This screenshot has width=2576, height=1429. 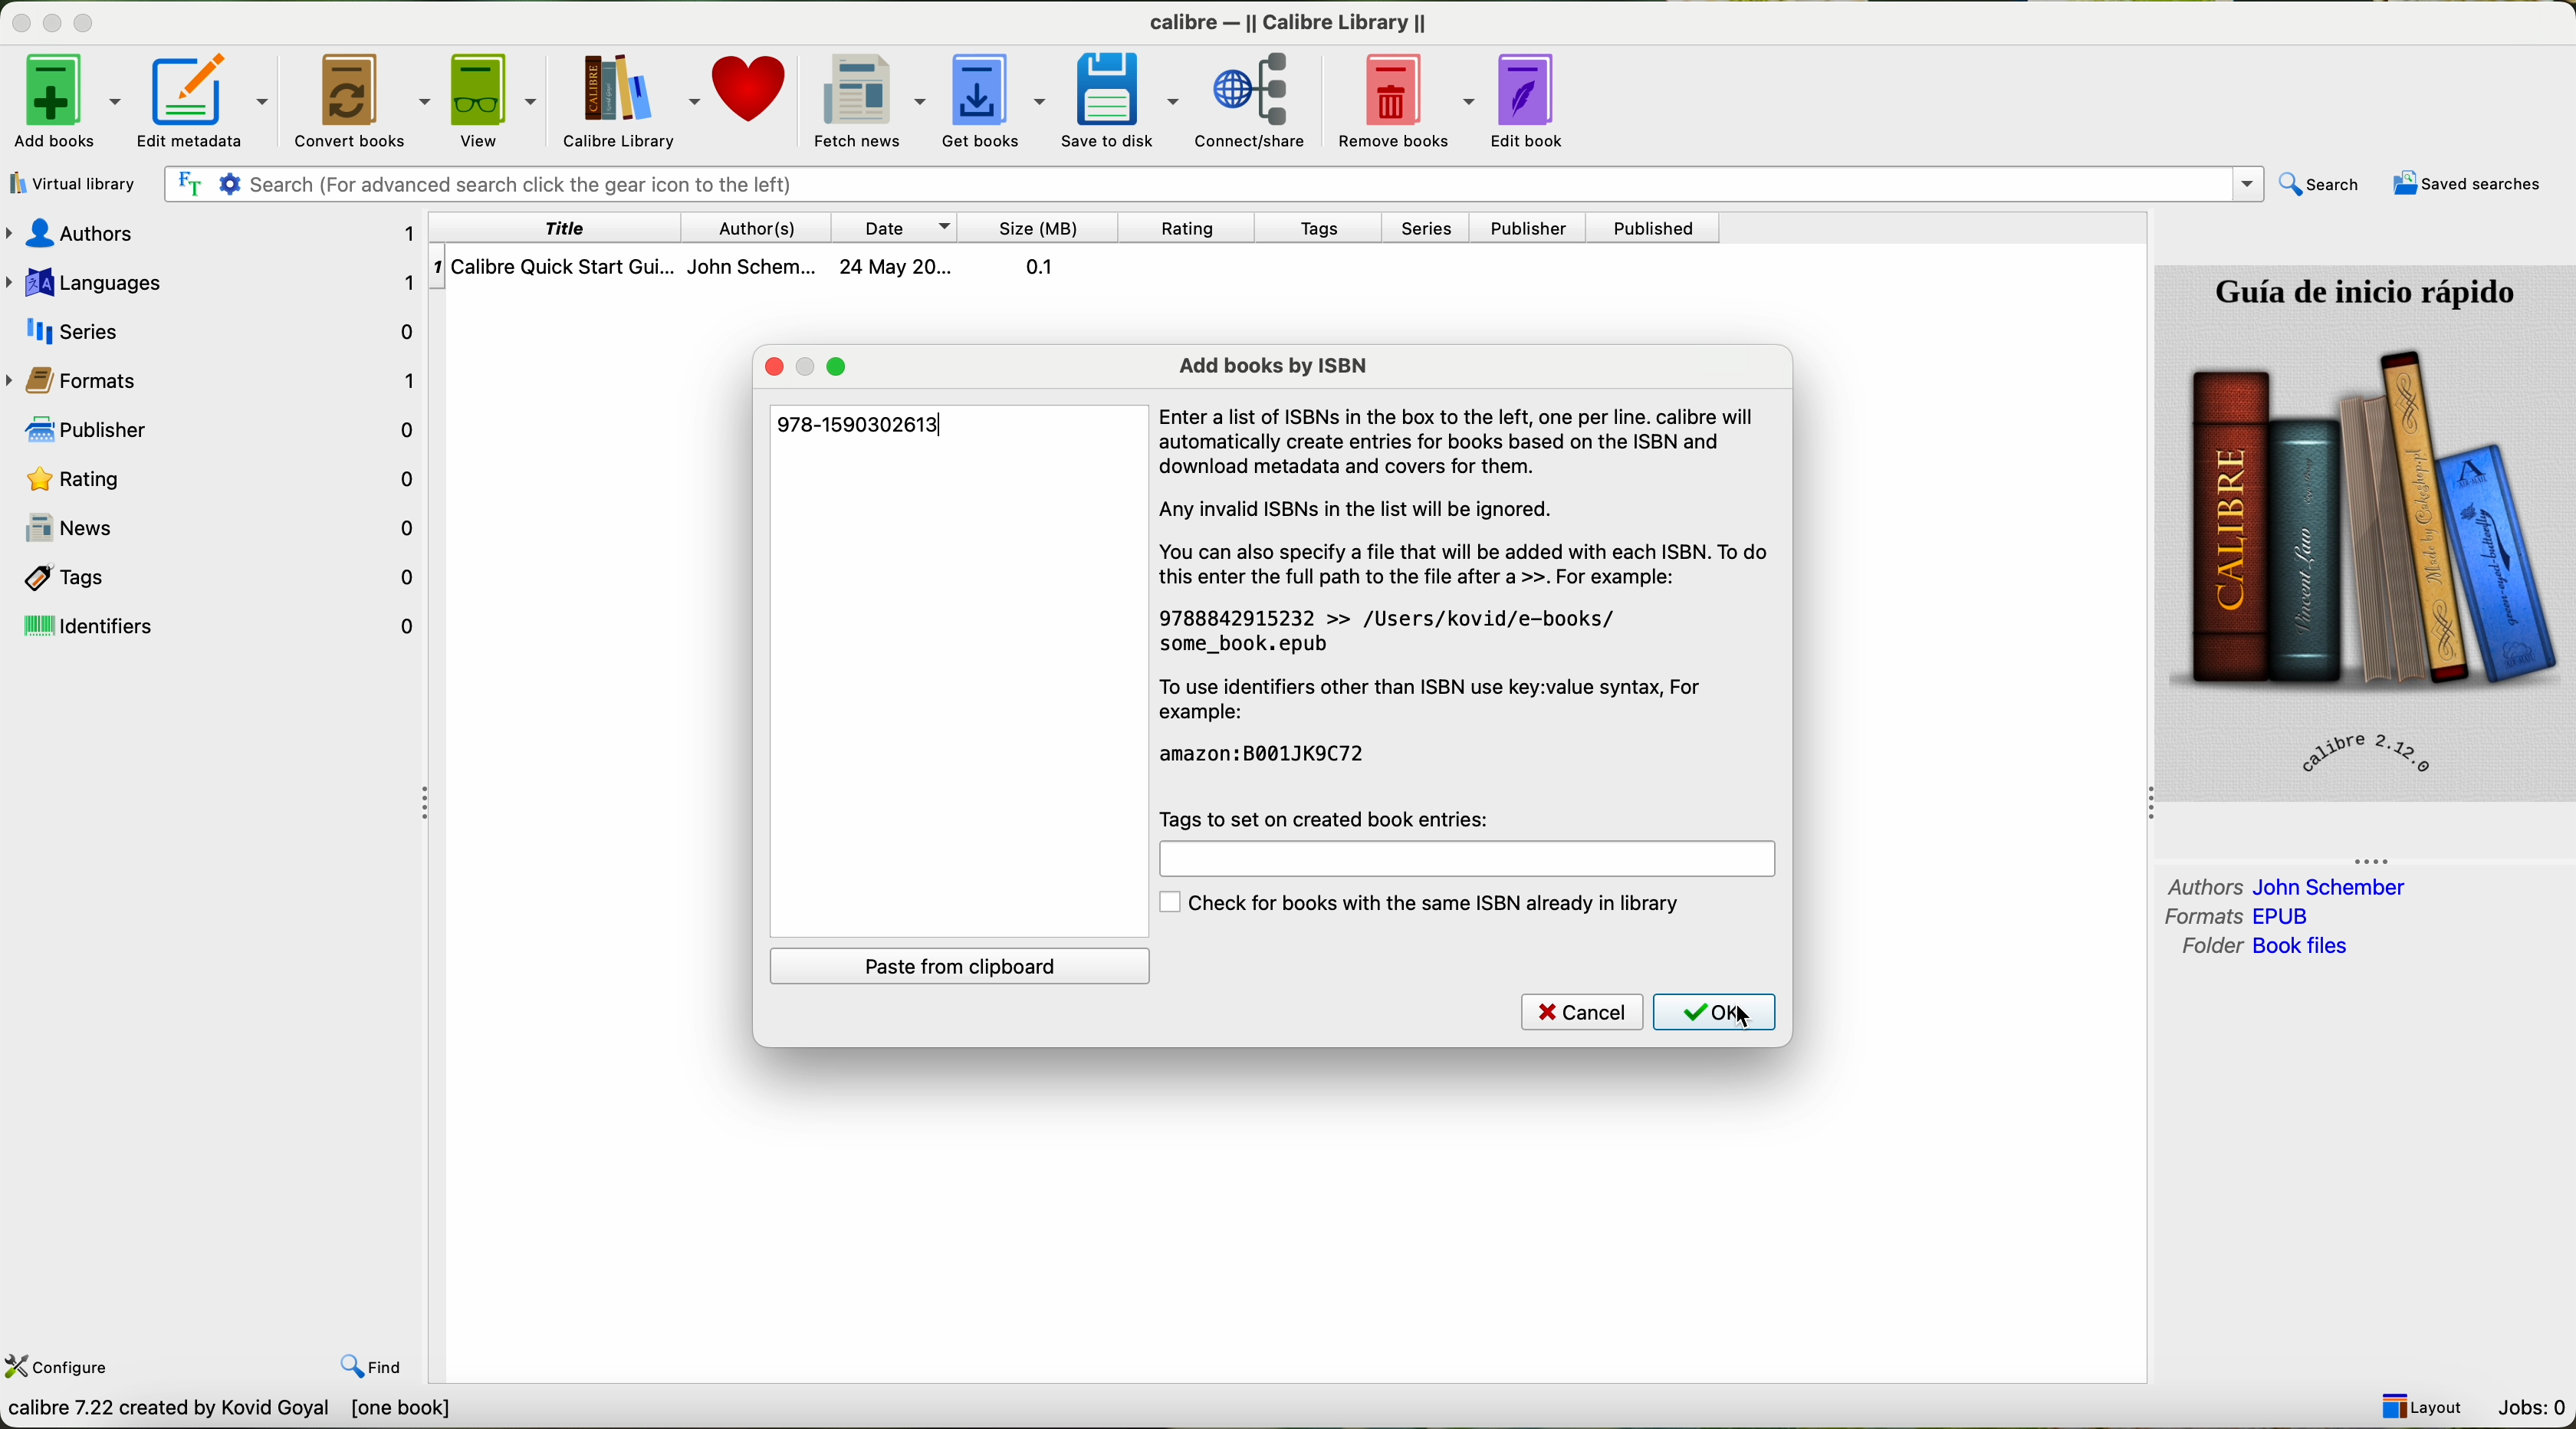 What do you see at coordinates (219, 284) in the screenshot?
I see `Languages` at bounding box center [219, 284].